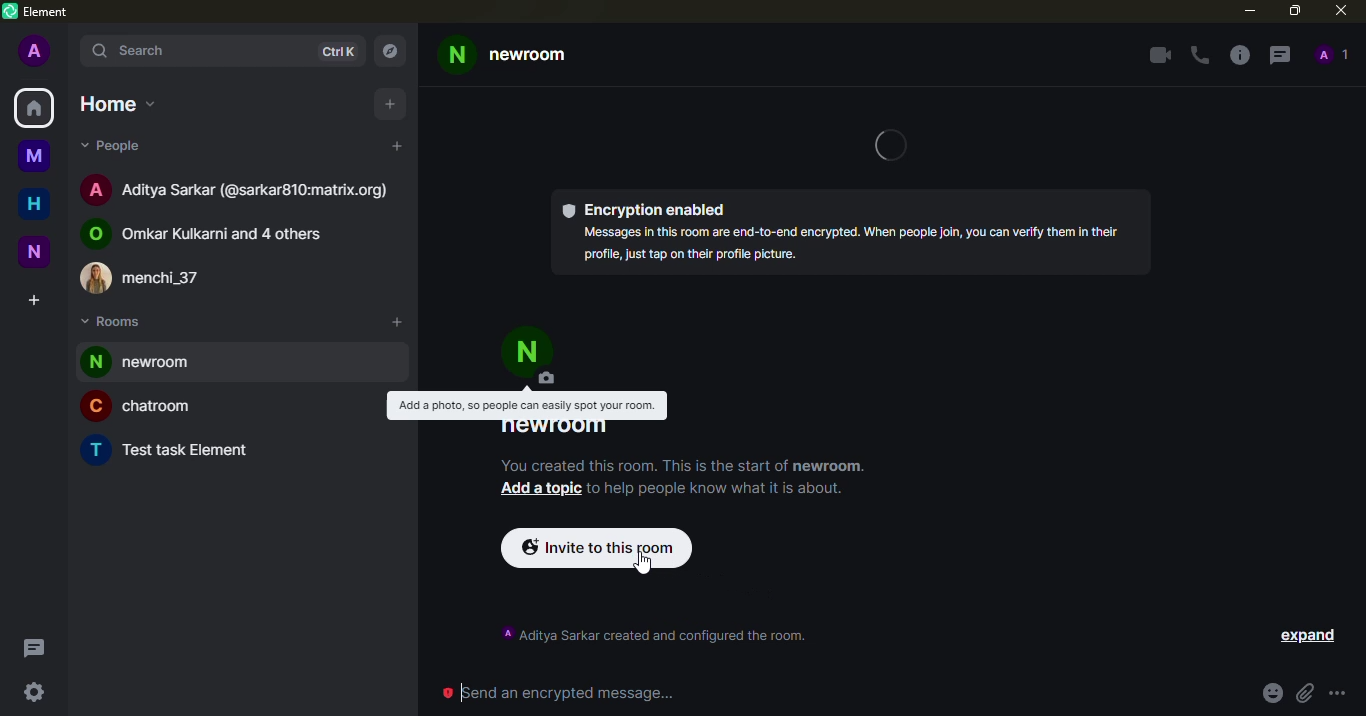  What do you see at coordinates (35, 251) in the screenshot?
I see `new` at bounding box center [35, 251].